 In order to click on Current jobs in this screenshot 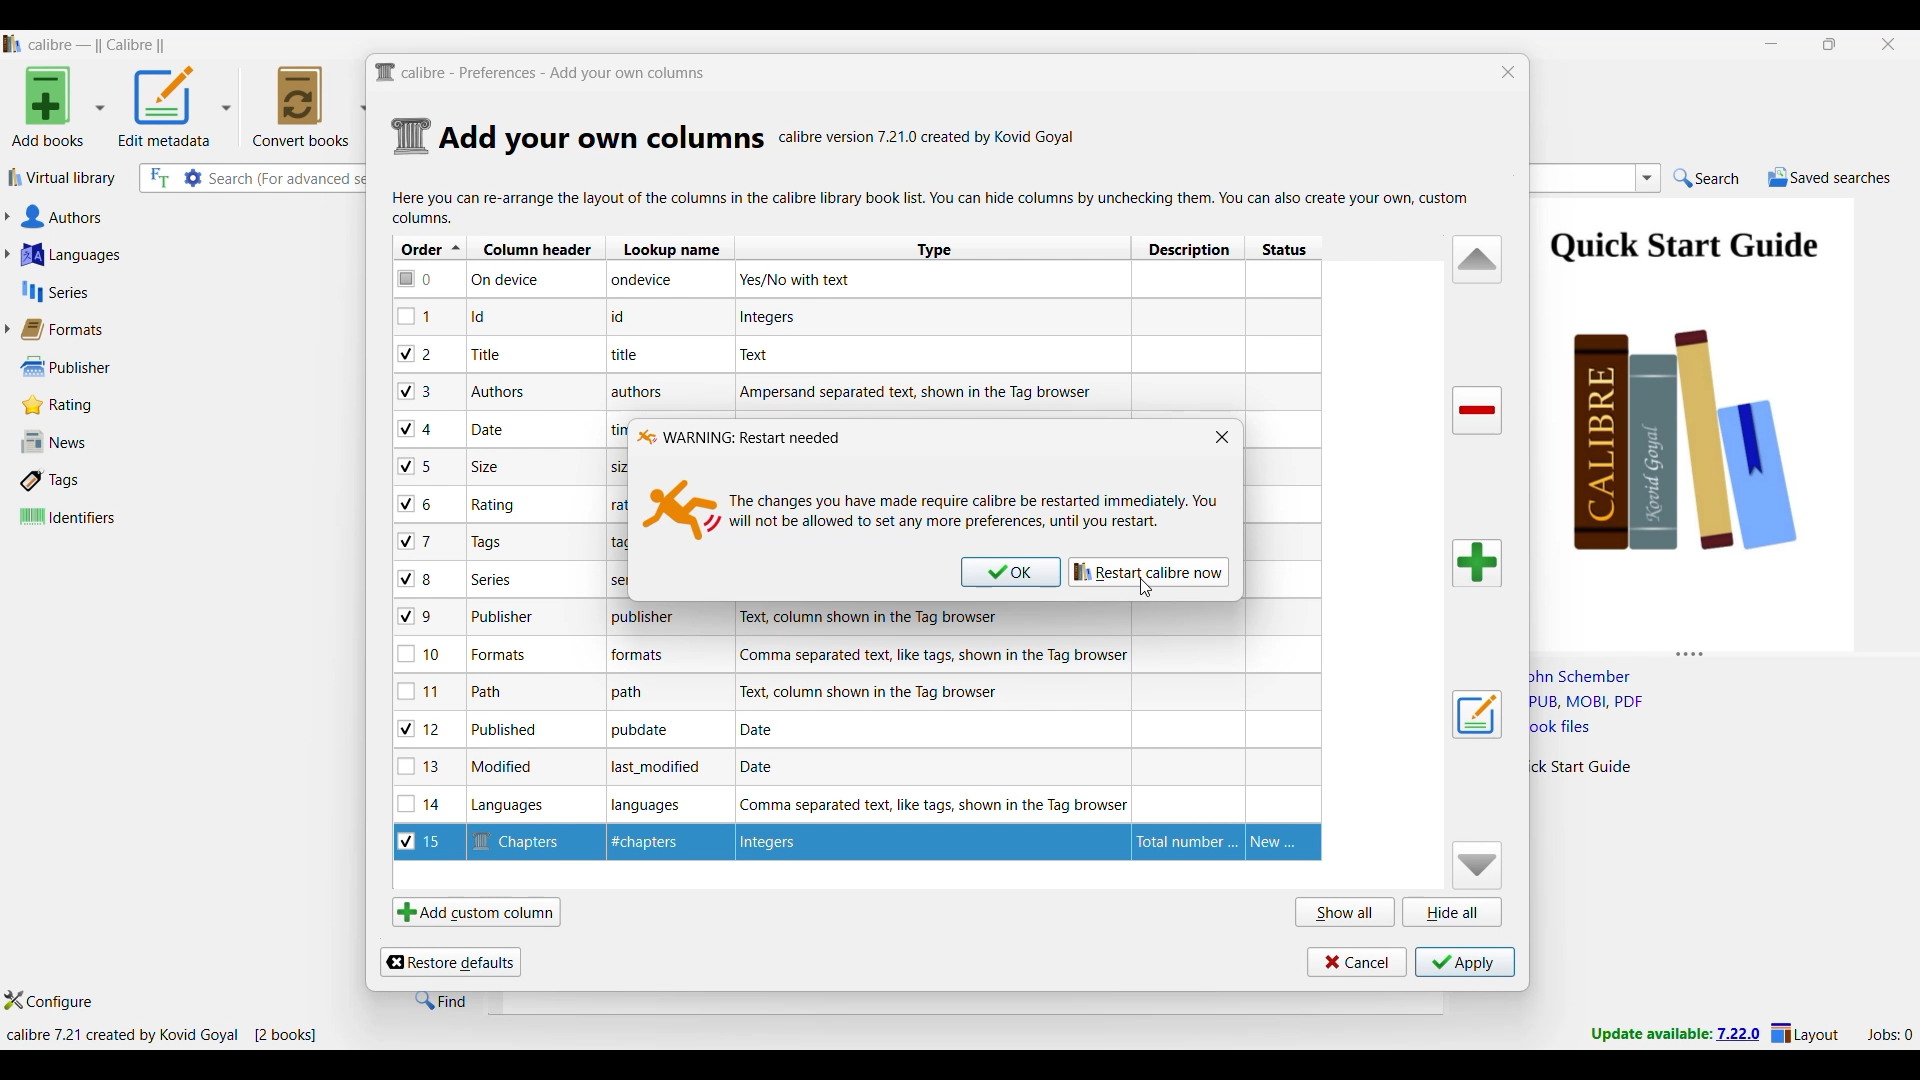, I will do `click(1889, 1035)`.